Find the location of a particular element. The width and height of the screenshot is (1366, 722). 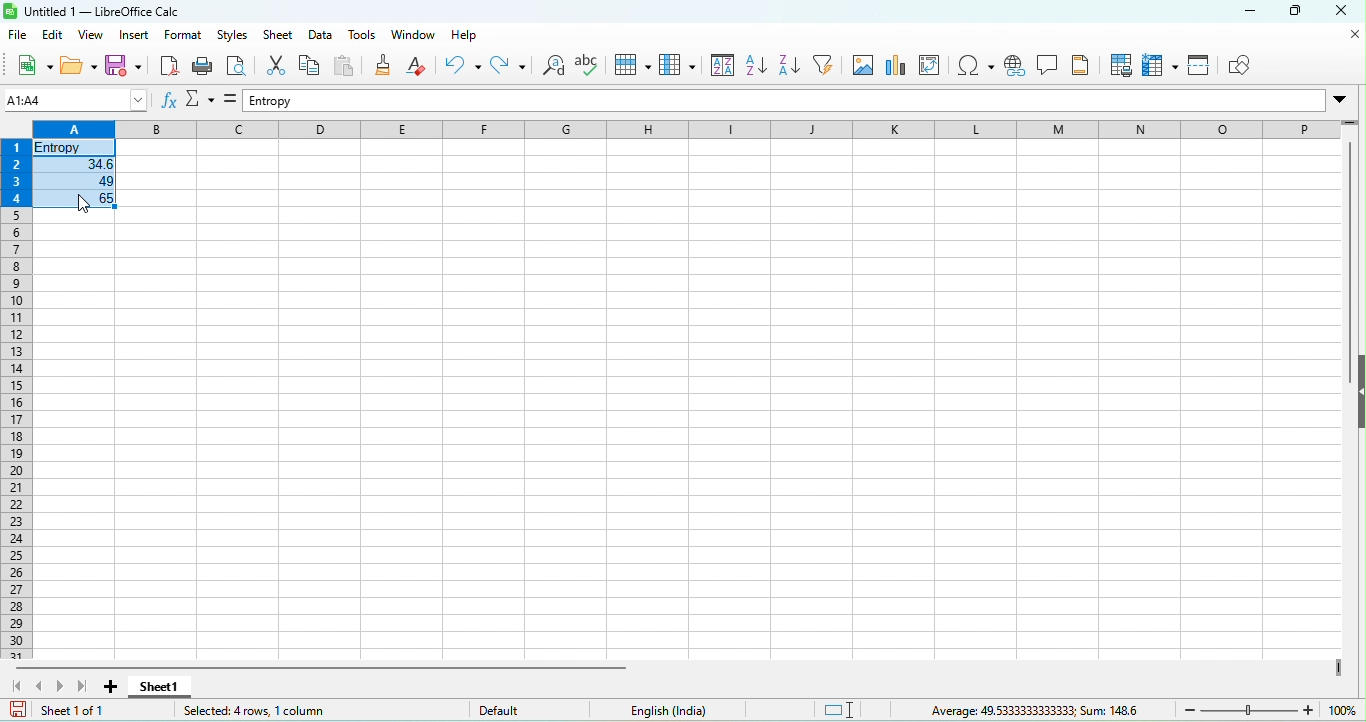

clear direct formatting is located at coordinates (419, 69).